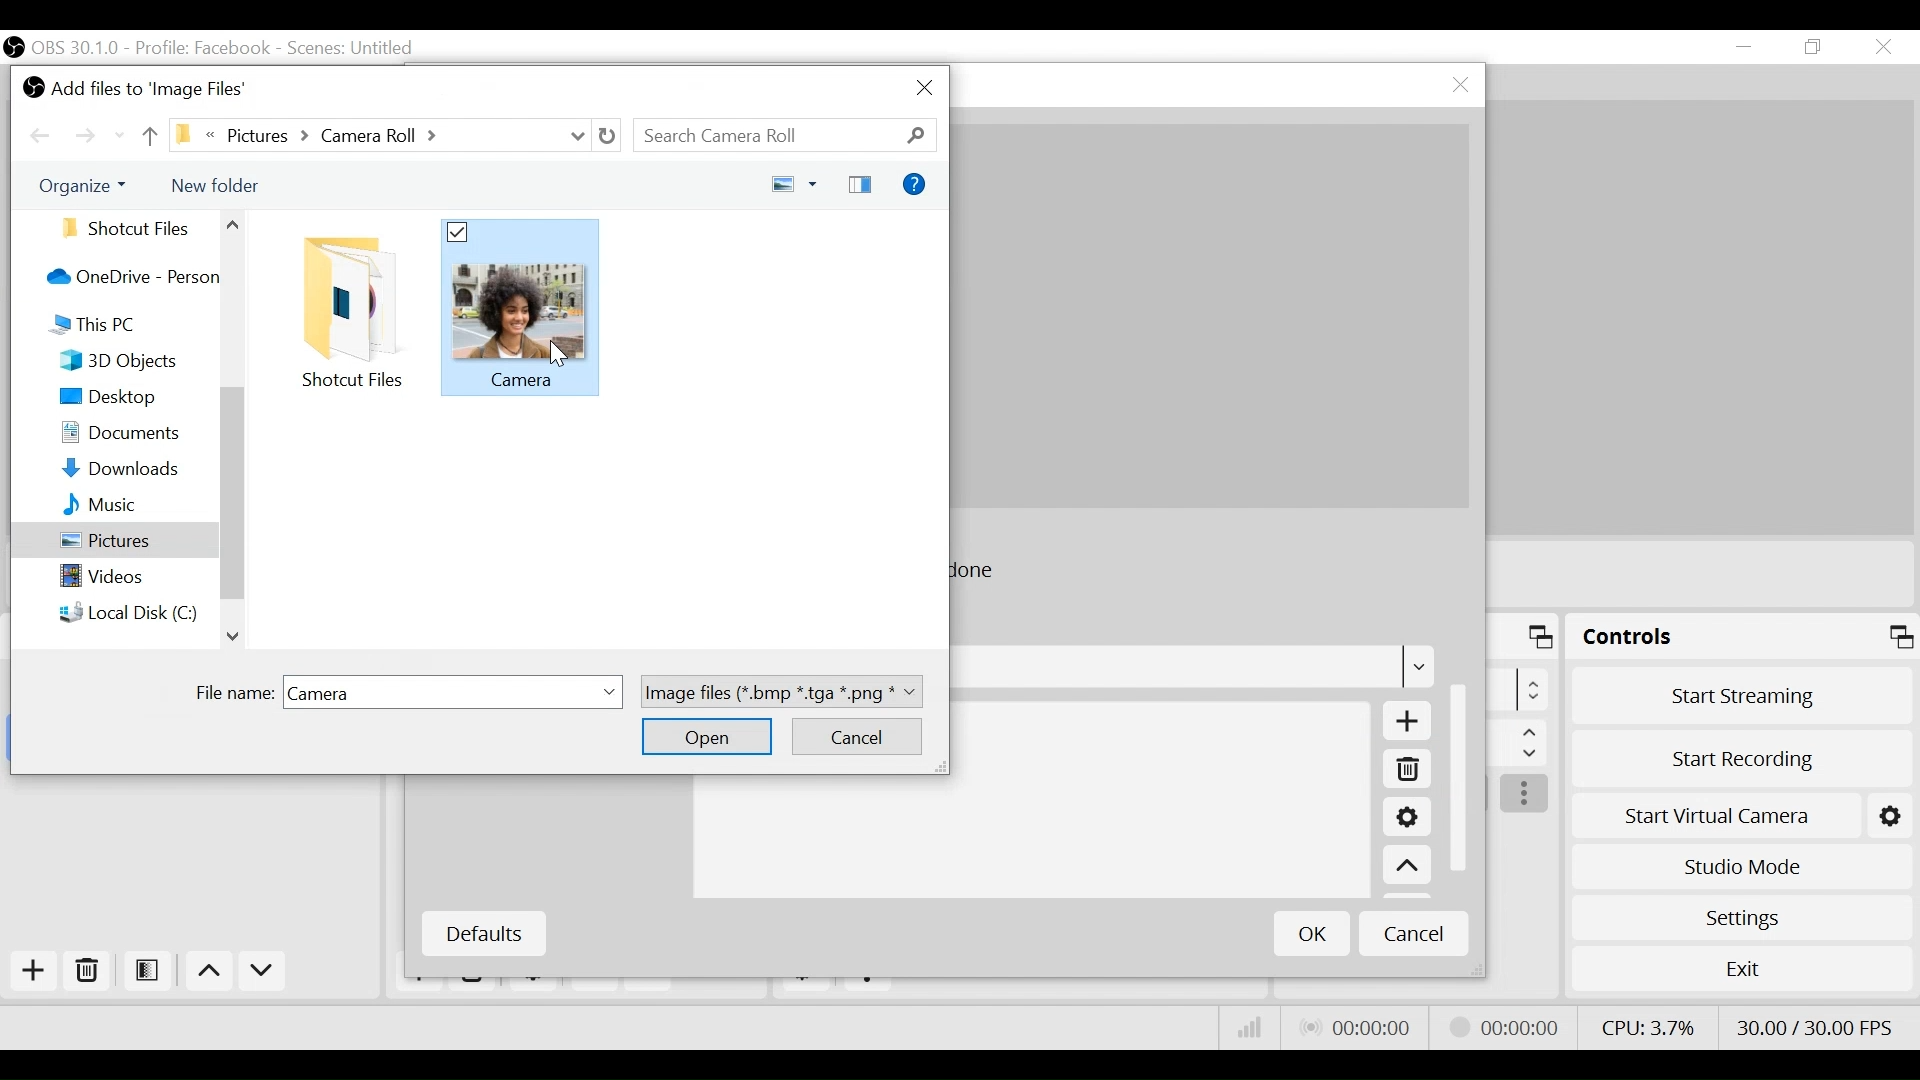 Image resolution: width=1920 pixels, height=1080 pixels. I want to click on Organize, so click(91, 188).